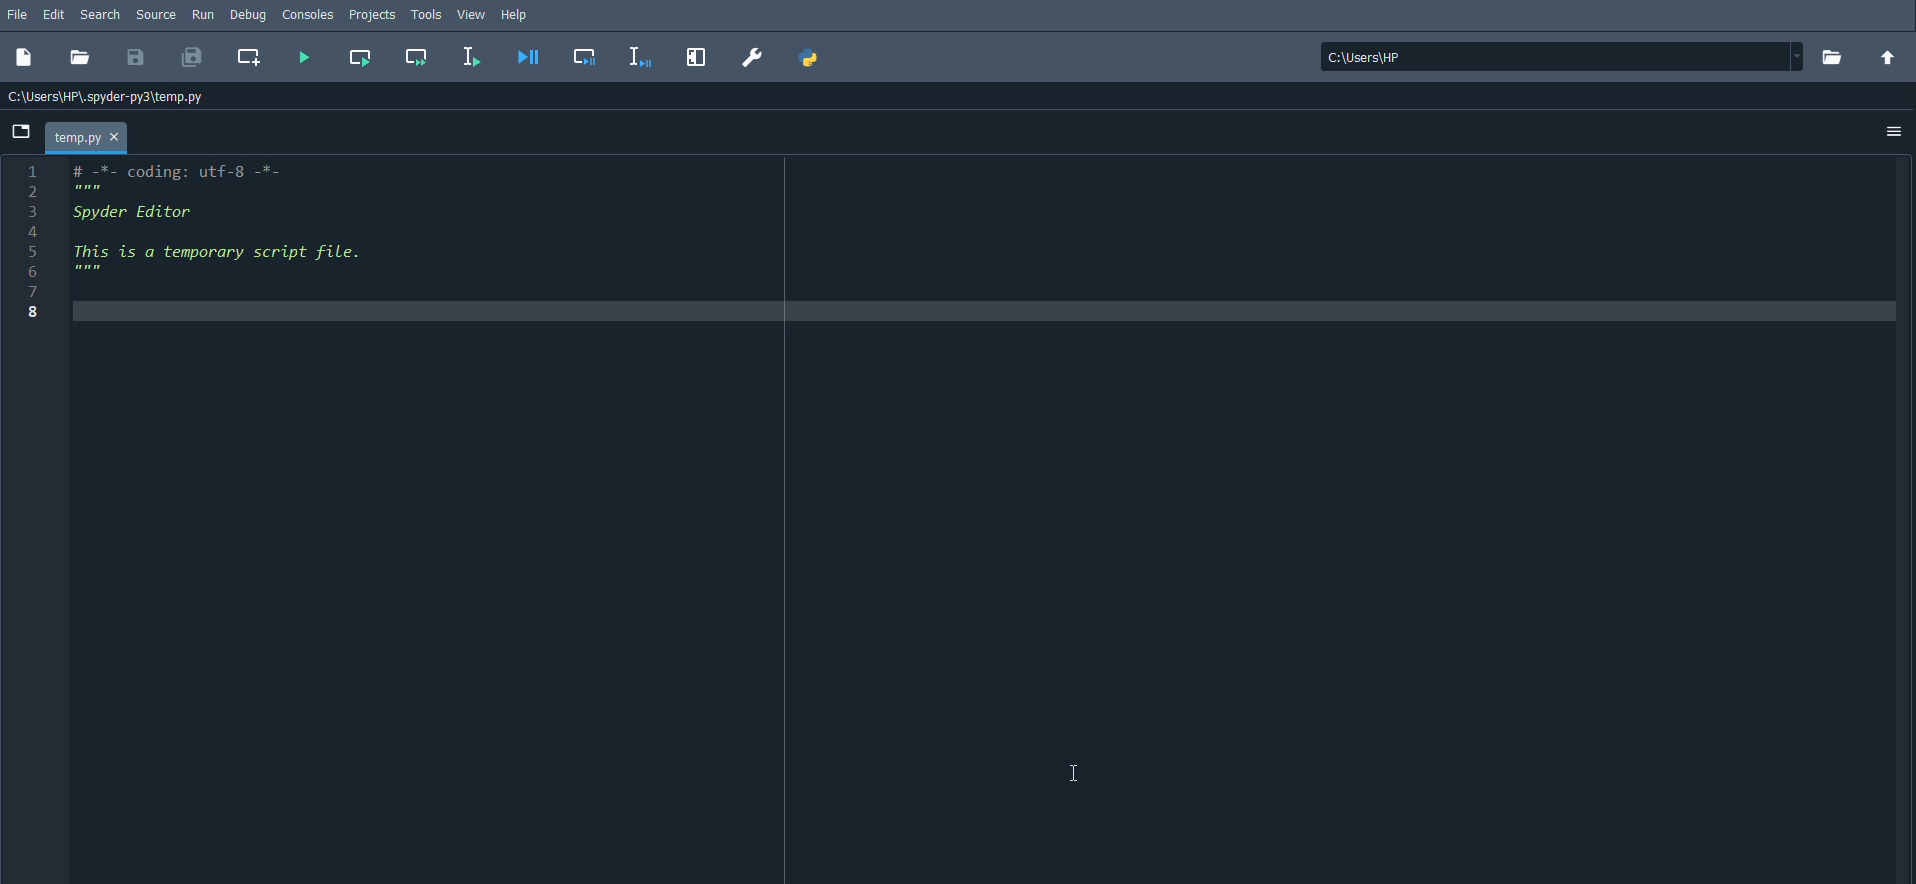 The image size is (1916, 884). What do you see at coordinates (137, 61) in the screenshot?
I see `Save file` at bounding box center [137, 61].